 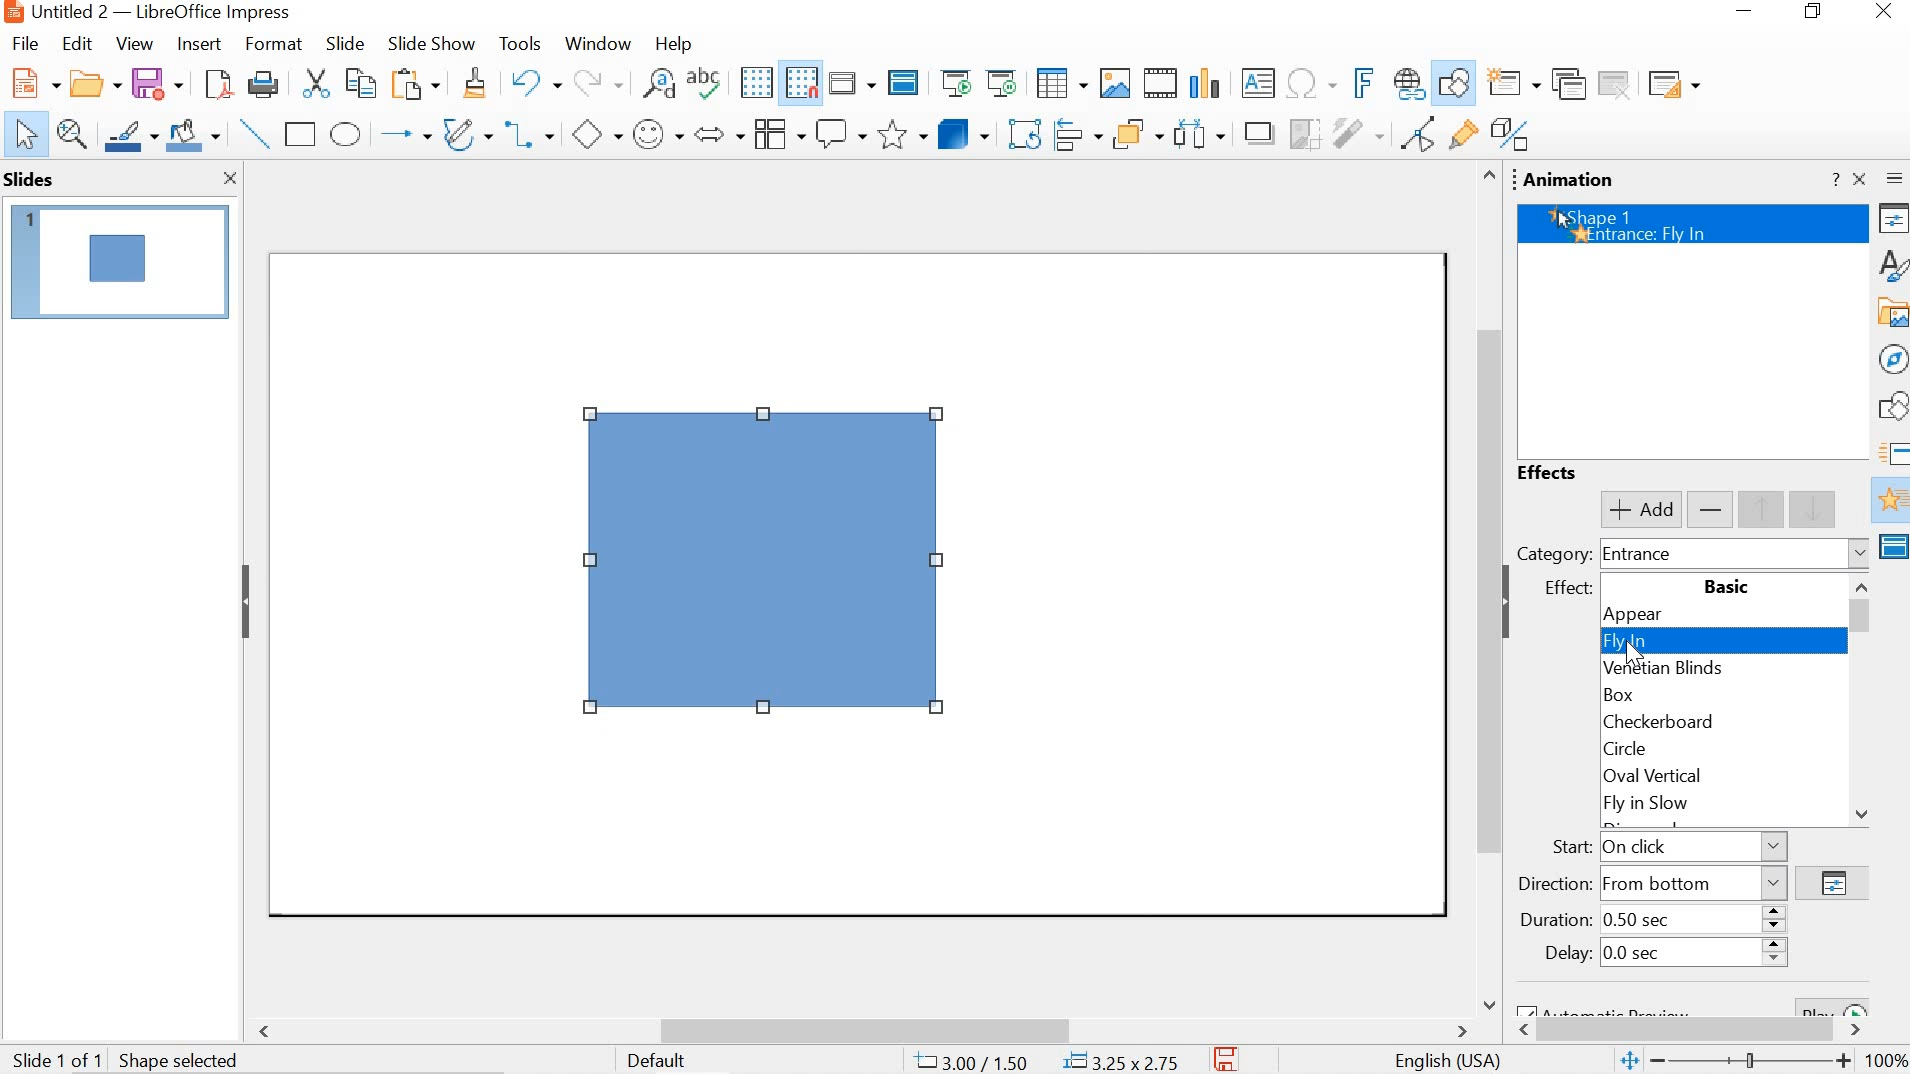 What do you see at coordinates (1616, 87) in the screenshot?
I see `delete slide` at bounding box center [1616, 87].